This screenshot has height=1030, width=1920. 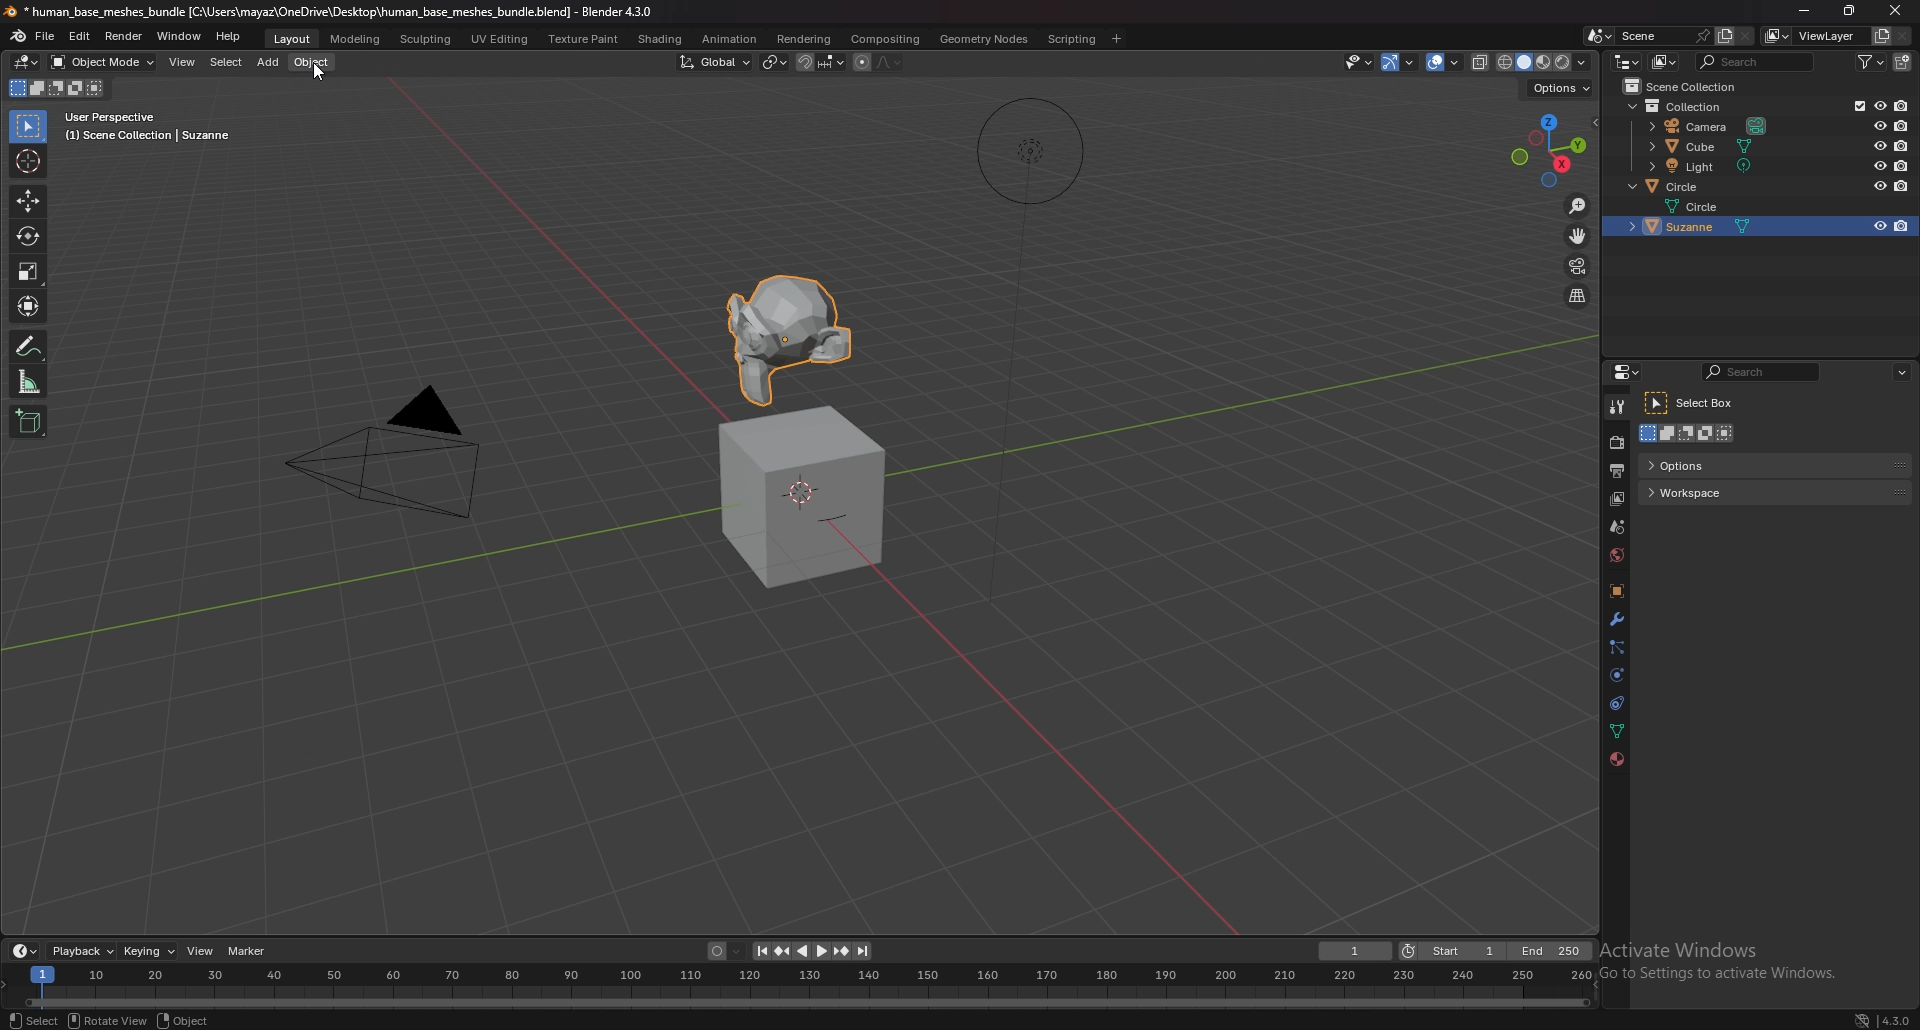 What do you see at coordinates (1616, 527) in the screenshot?
I see `scene` at bounding box center [1616, 527].